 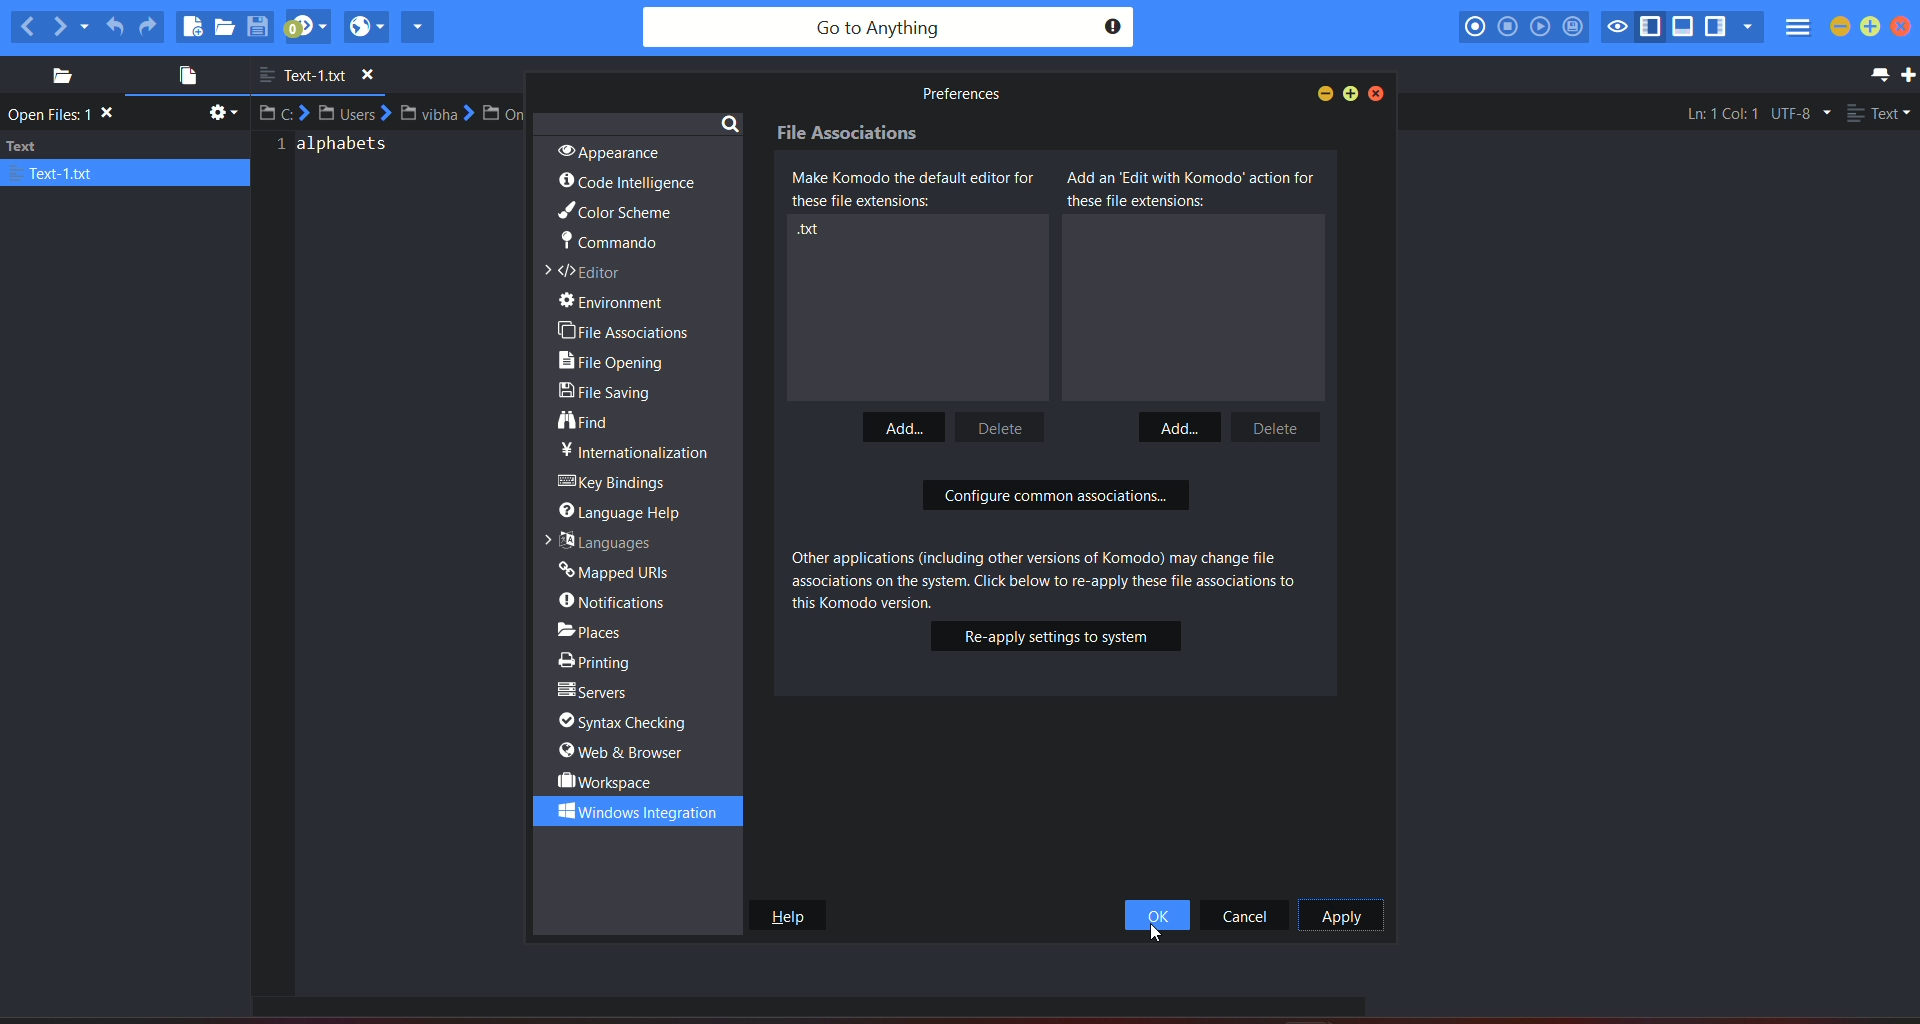 I want to click on add, so click(x=1177, y=426).